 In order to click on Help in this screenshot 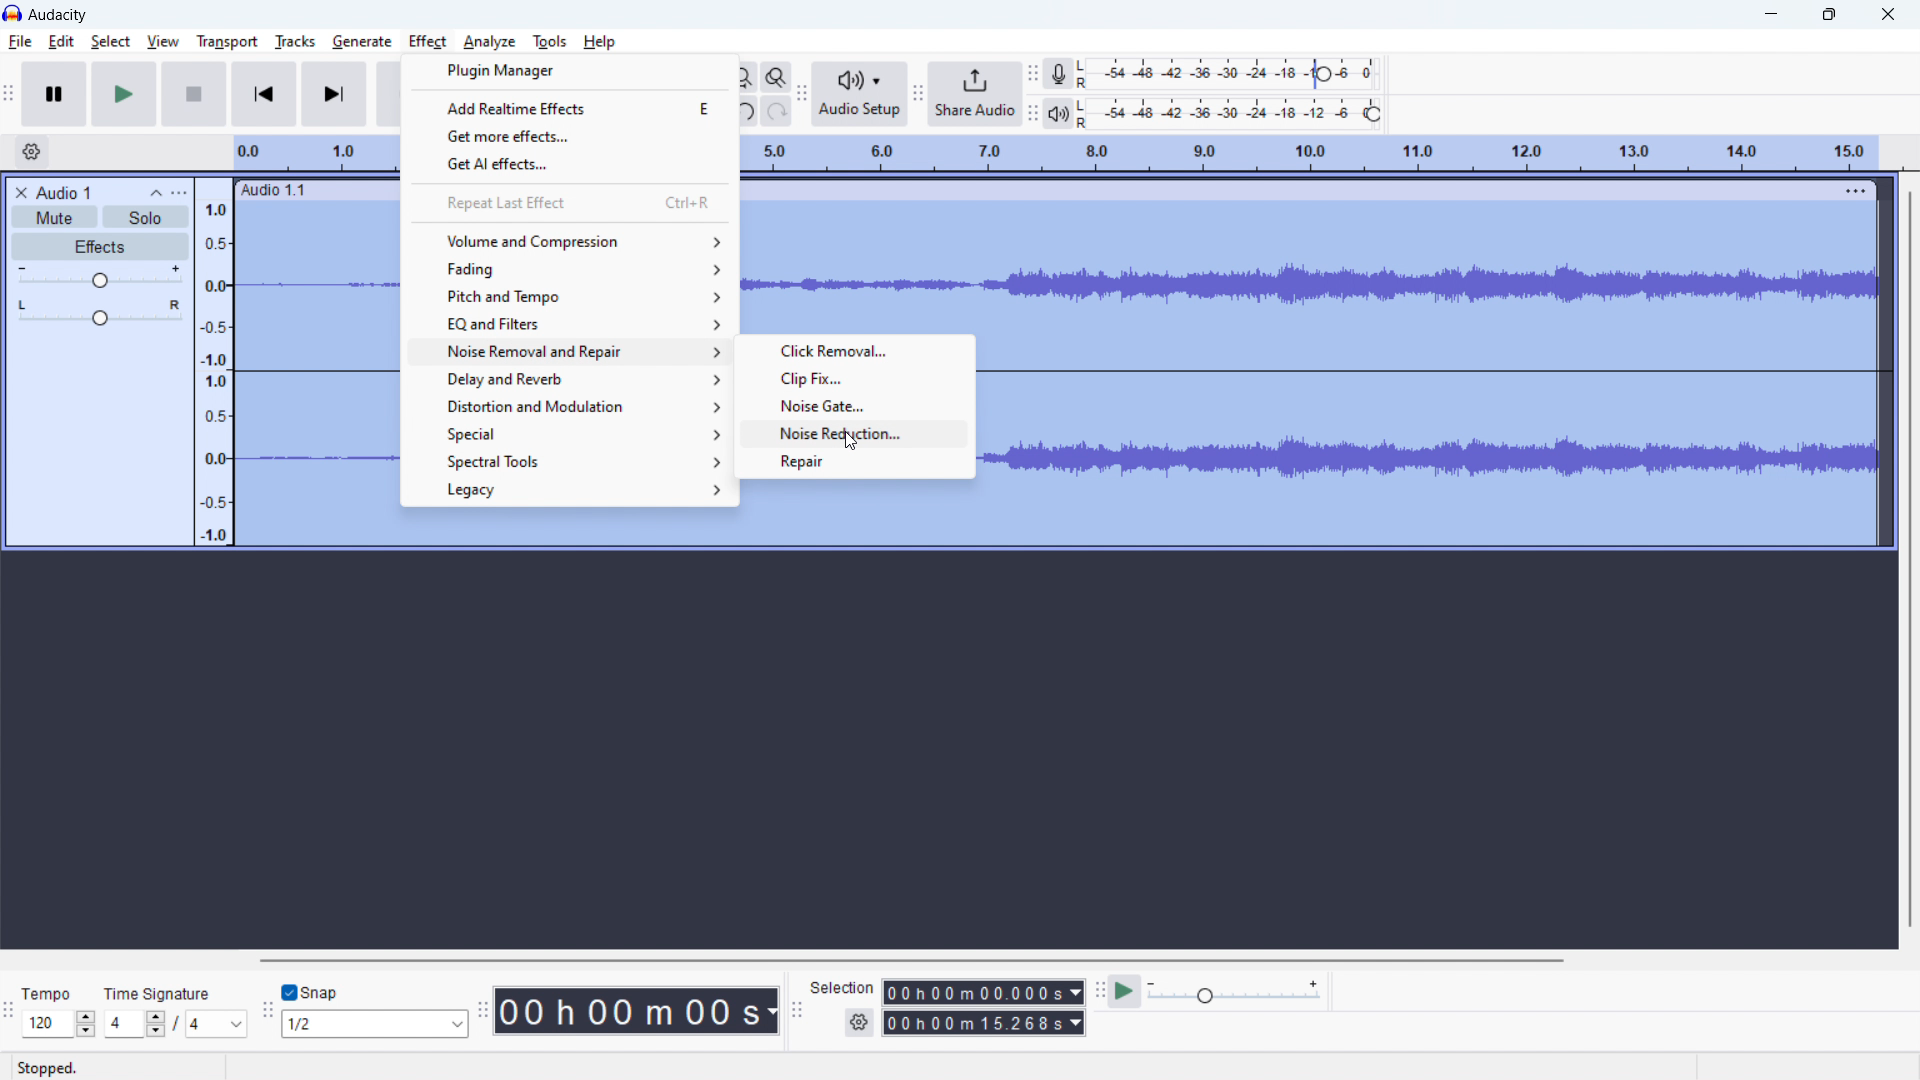, I will do `click(603, 41)`.